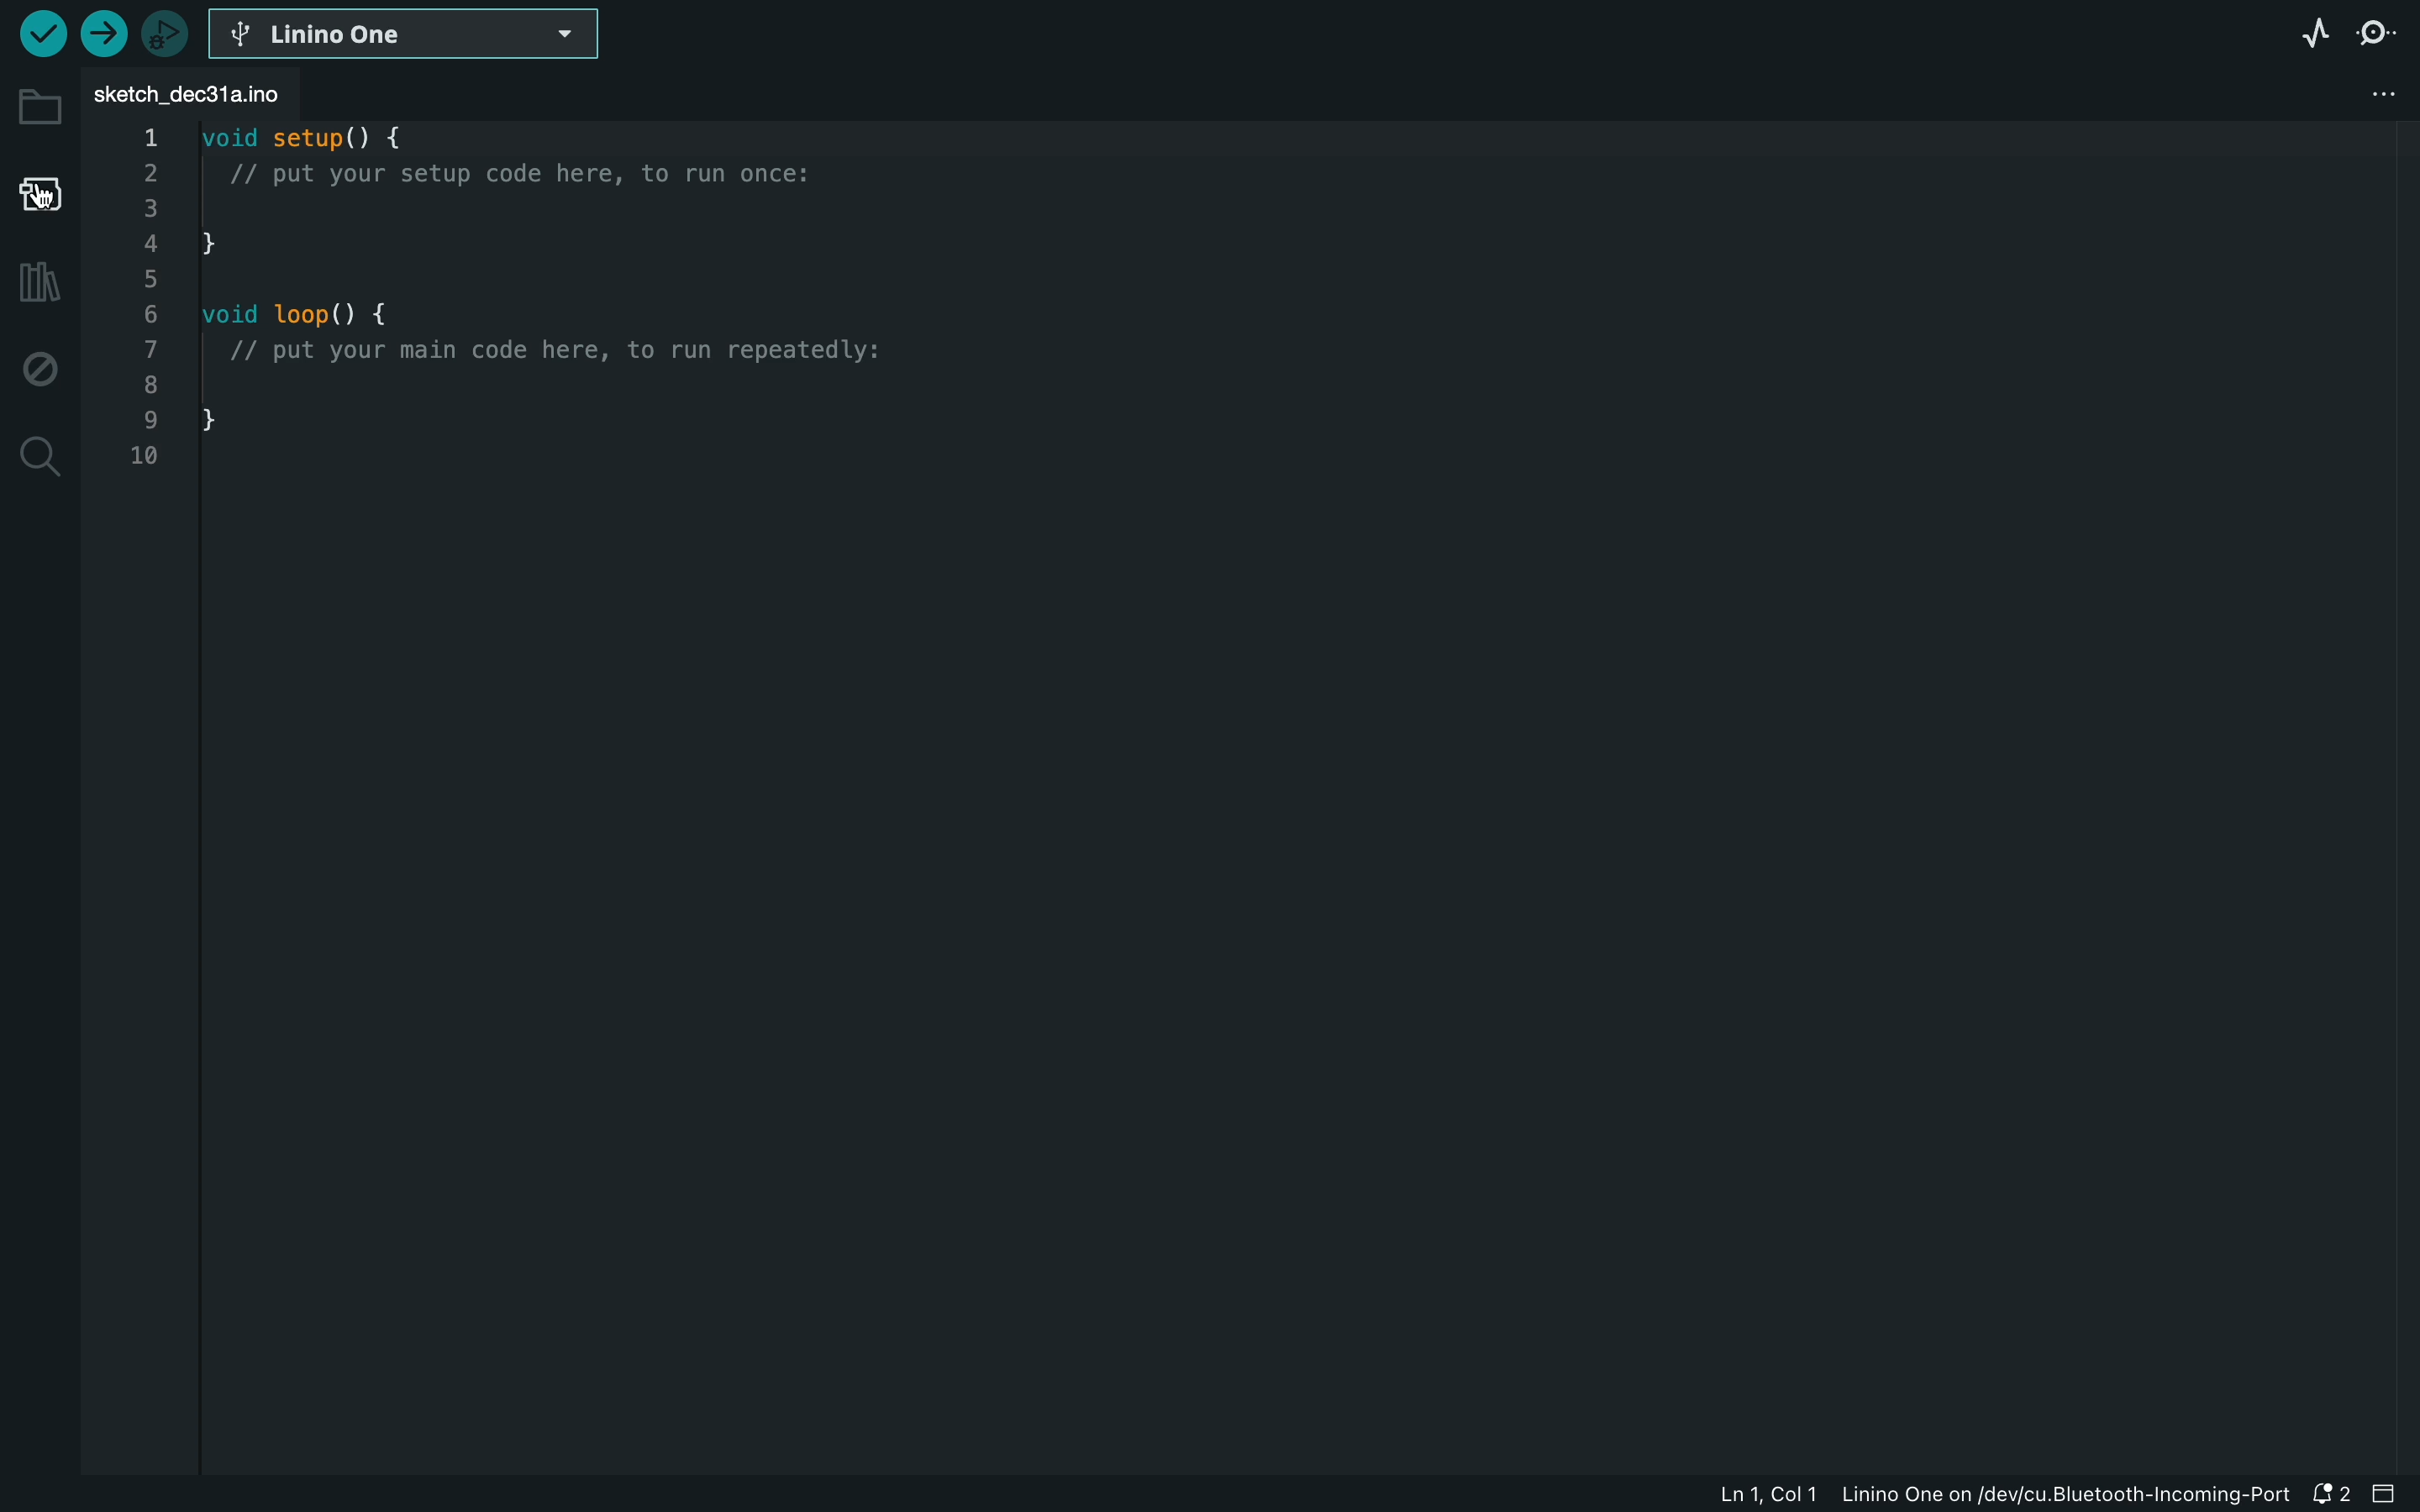  What do you see at coordinates (239, 91) in the screenshot?
I see `file tab` at bounding box center [239, 91].